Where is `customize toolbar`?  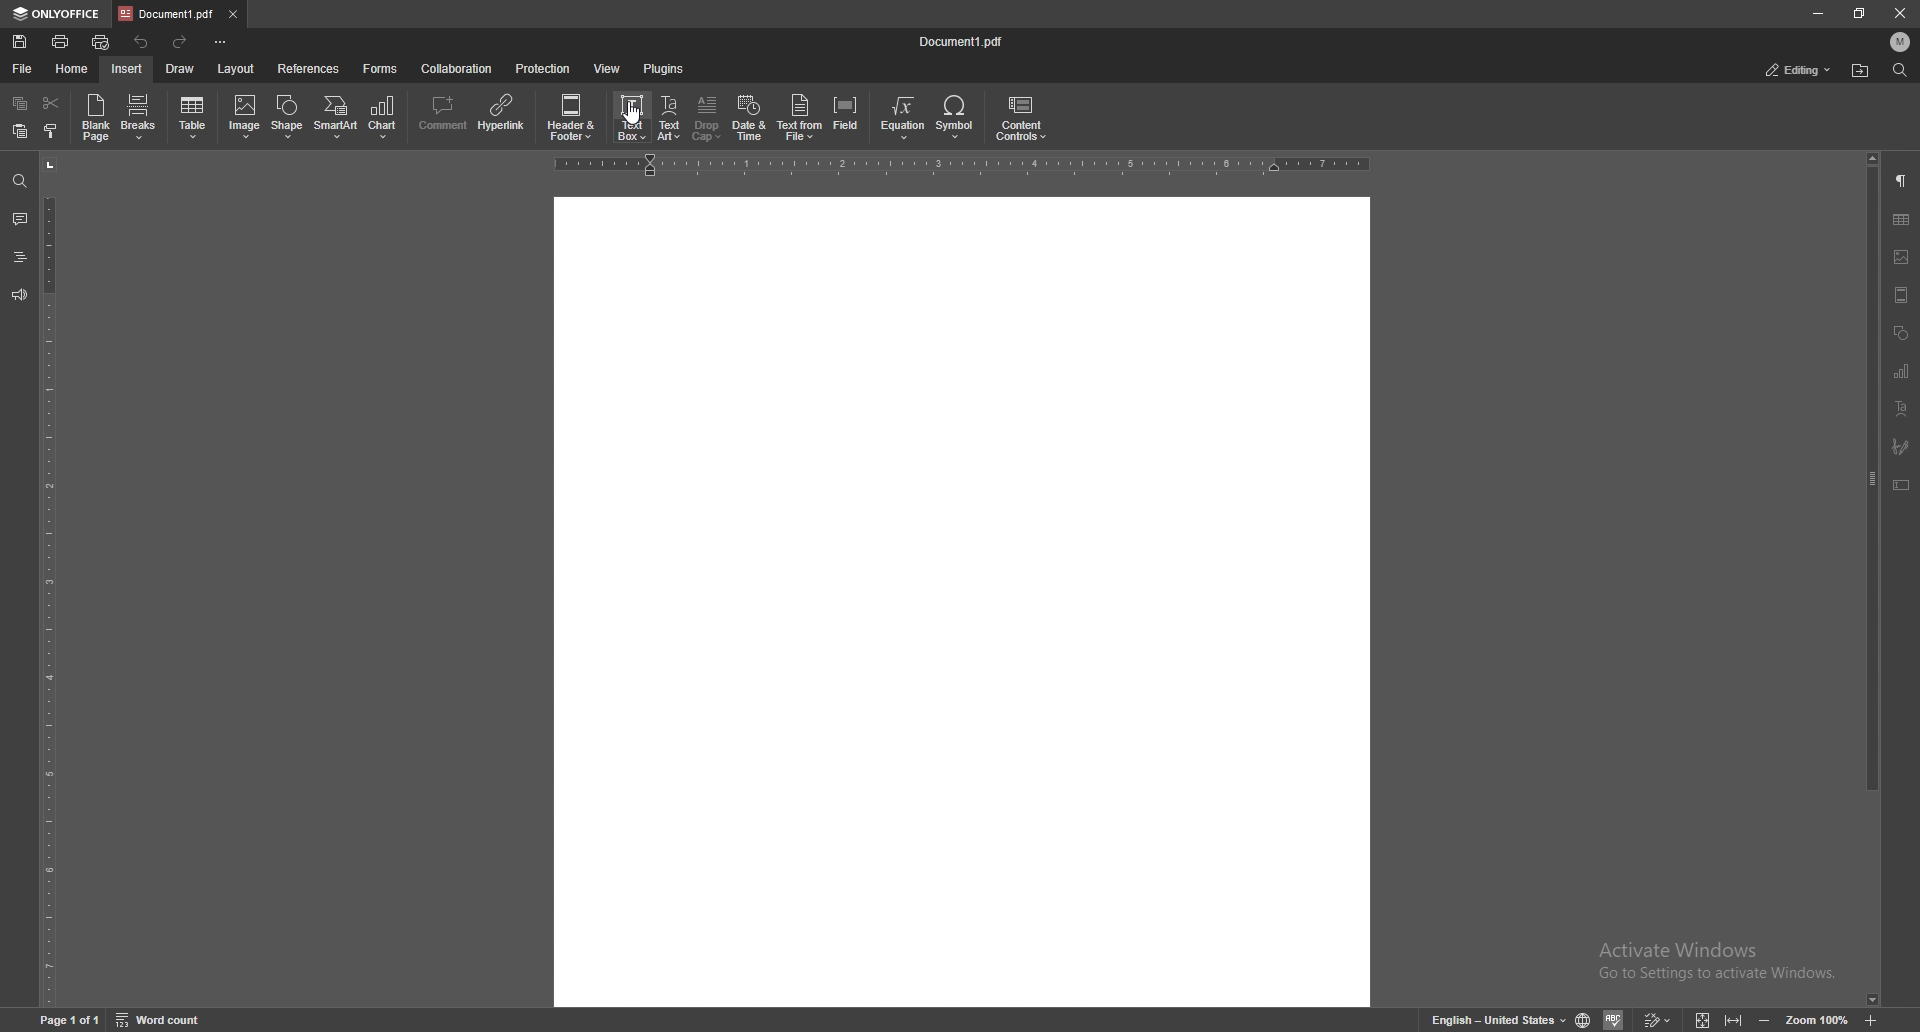 customize toolbar is located at coordinates (219, 40).